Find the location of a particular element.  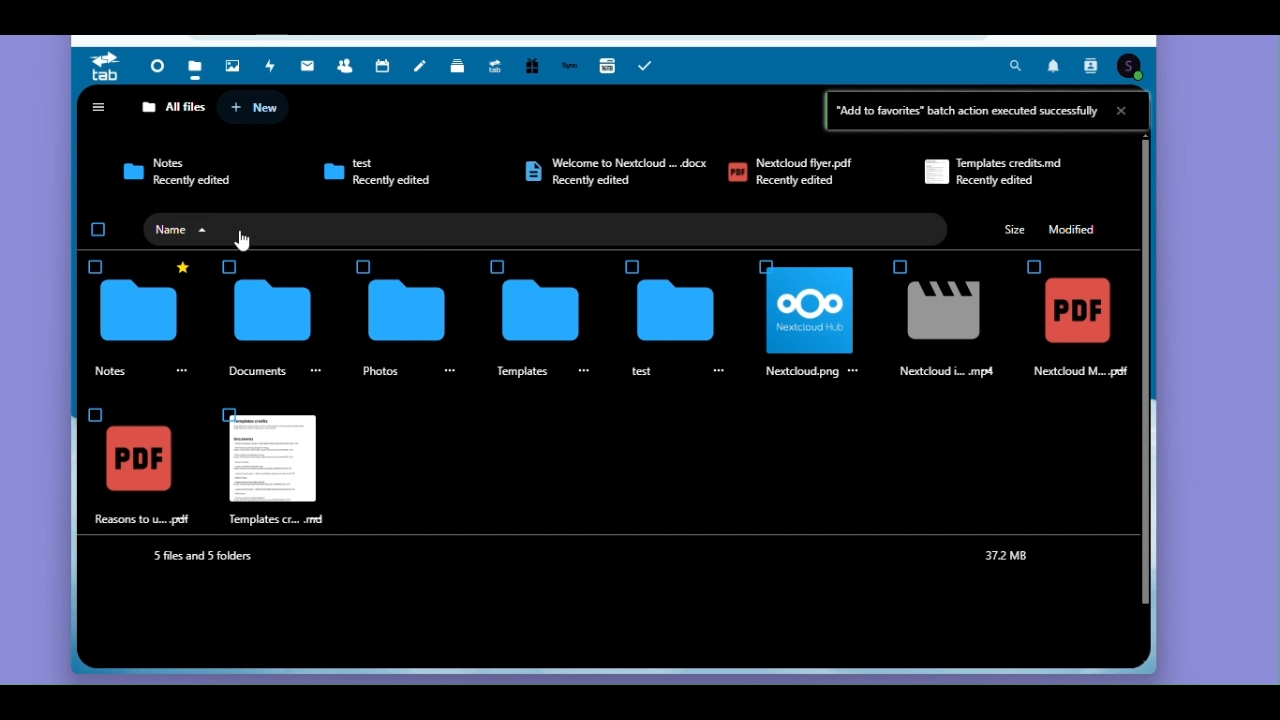

Contact Search is located at coordinates (1092, 67).